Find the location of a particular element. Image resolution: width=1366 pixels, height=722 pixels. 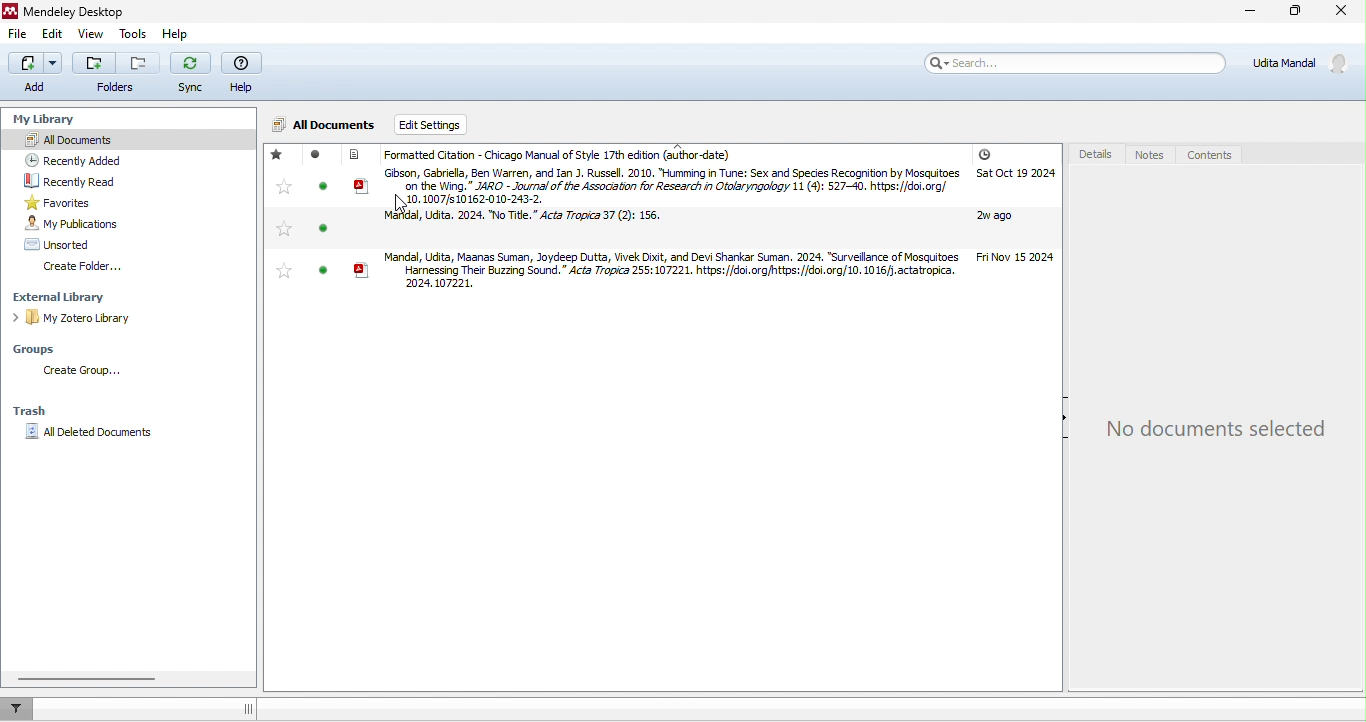

view is located at coordinates (94, 35).